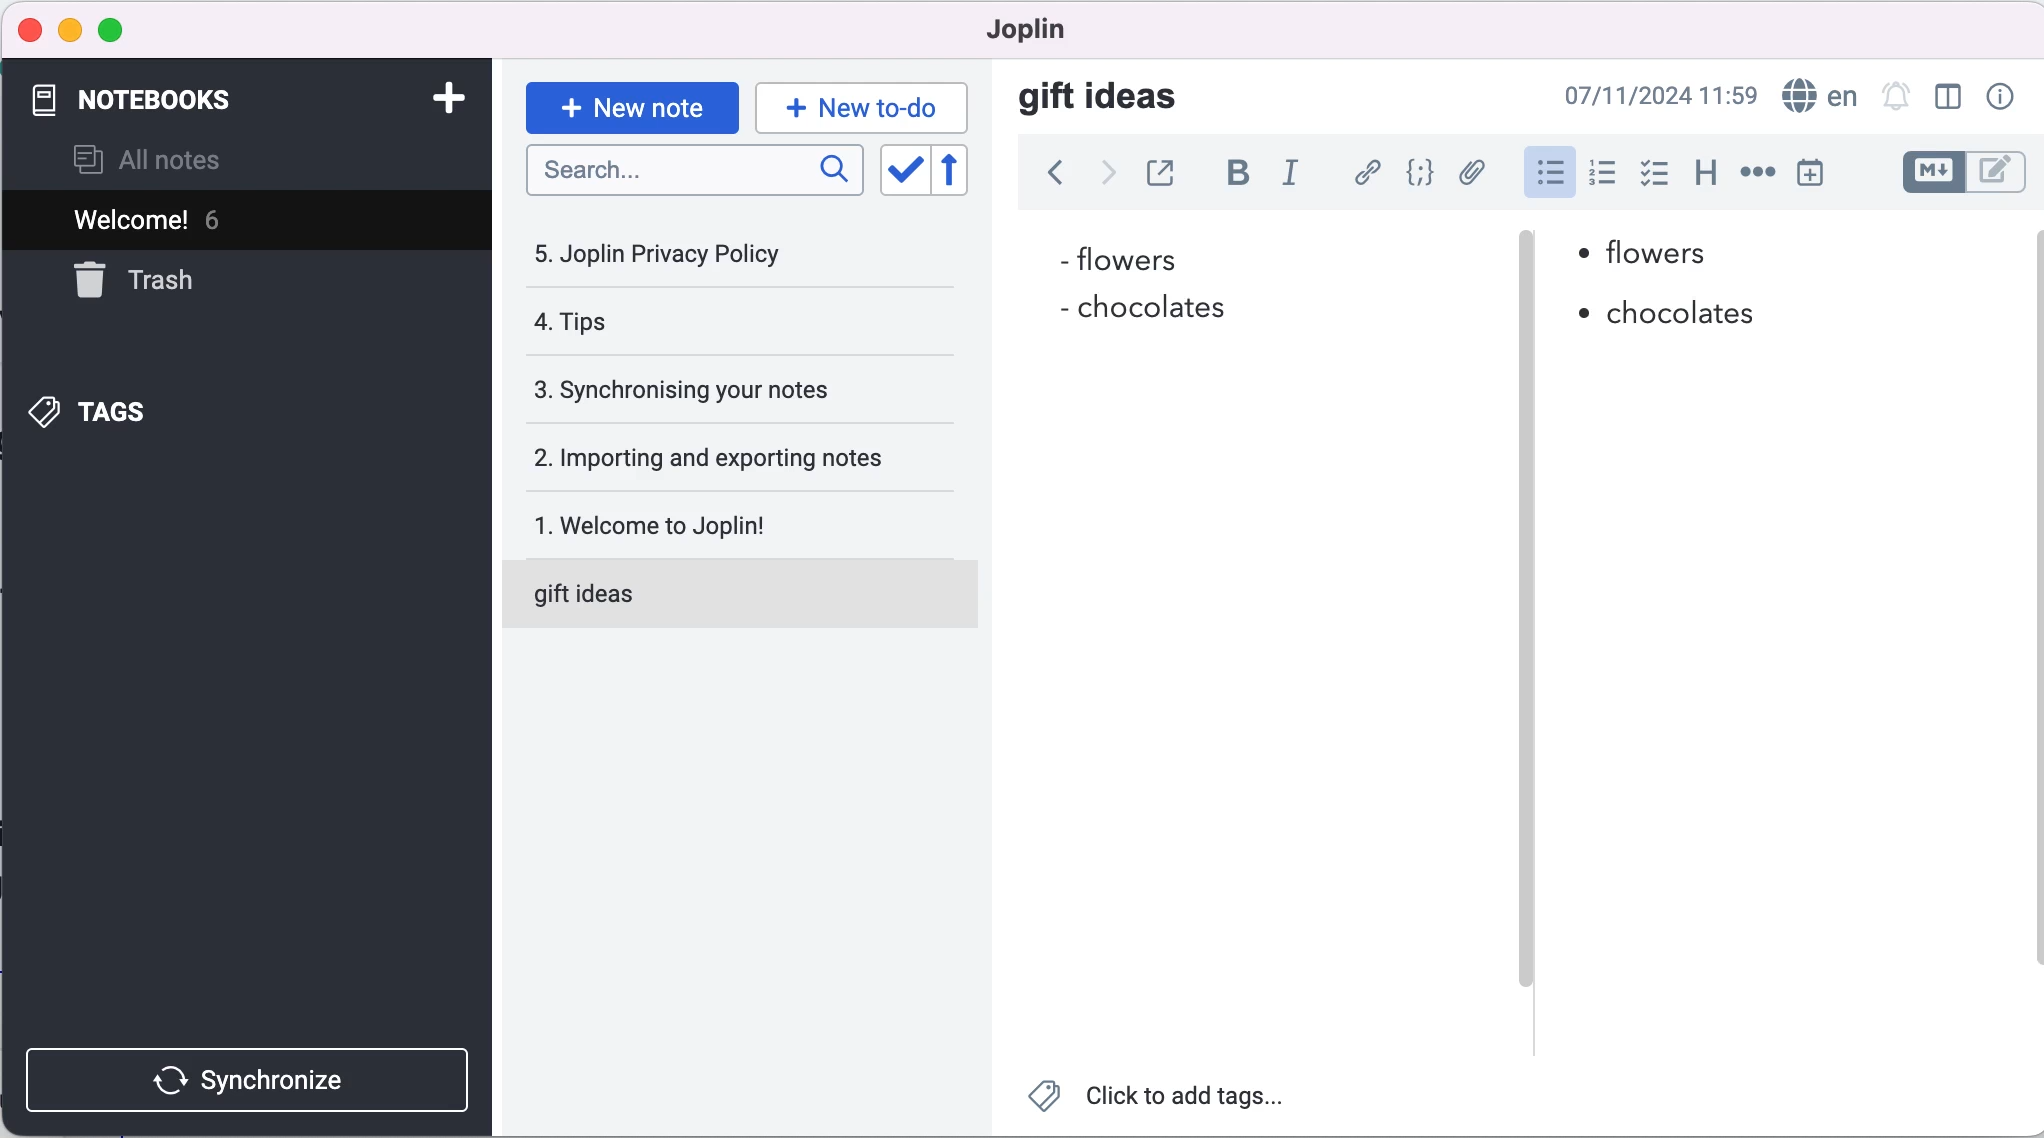 The width and height of the screenshot is (2044, 1138). I want to click on hyperlink, so click(1366, 172).